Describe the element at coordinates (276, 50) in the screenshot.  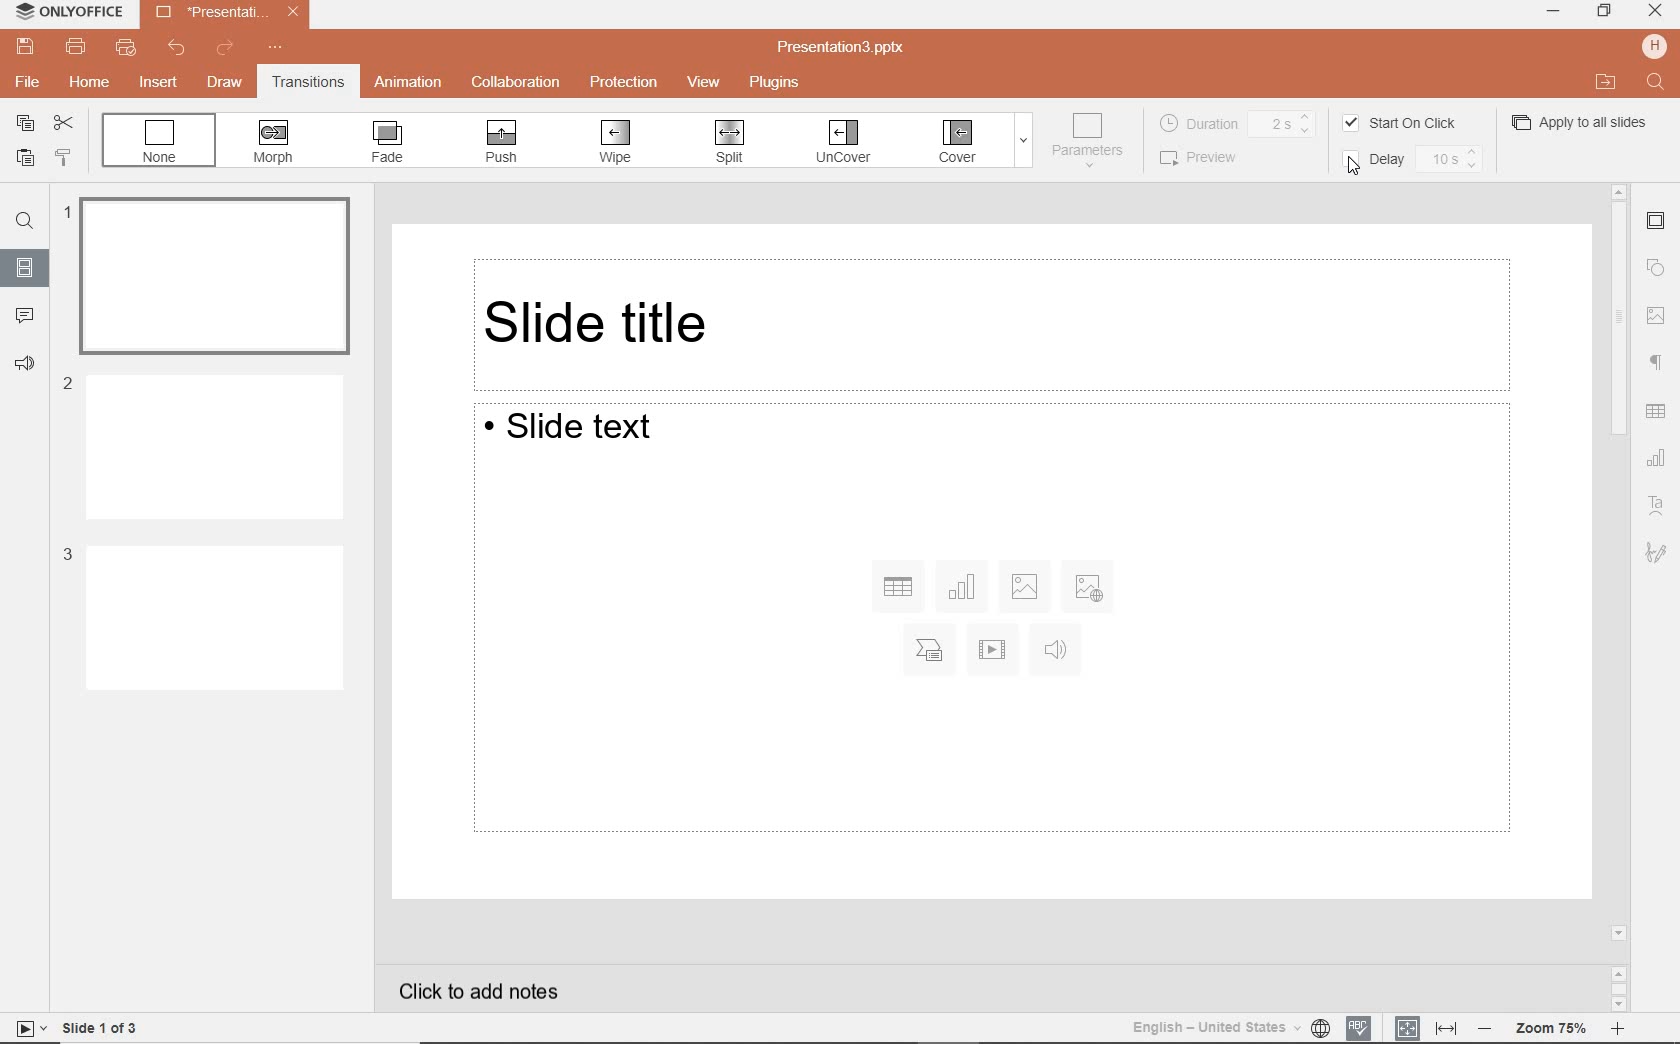
I see `customize quick access toolbar` at that location.